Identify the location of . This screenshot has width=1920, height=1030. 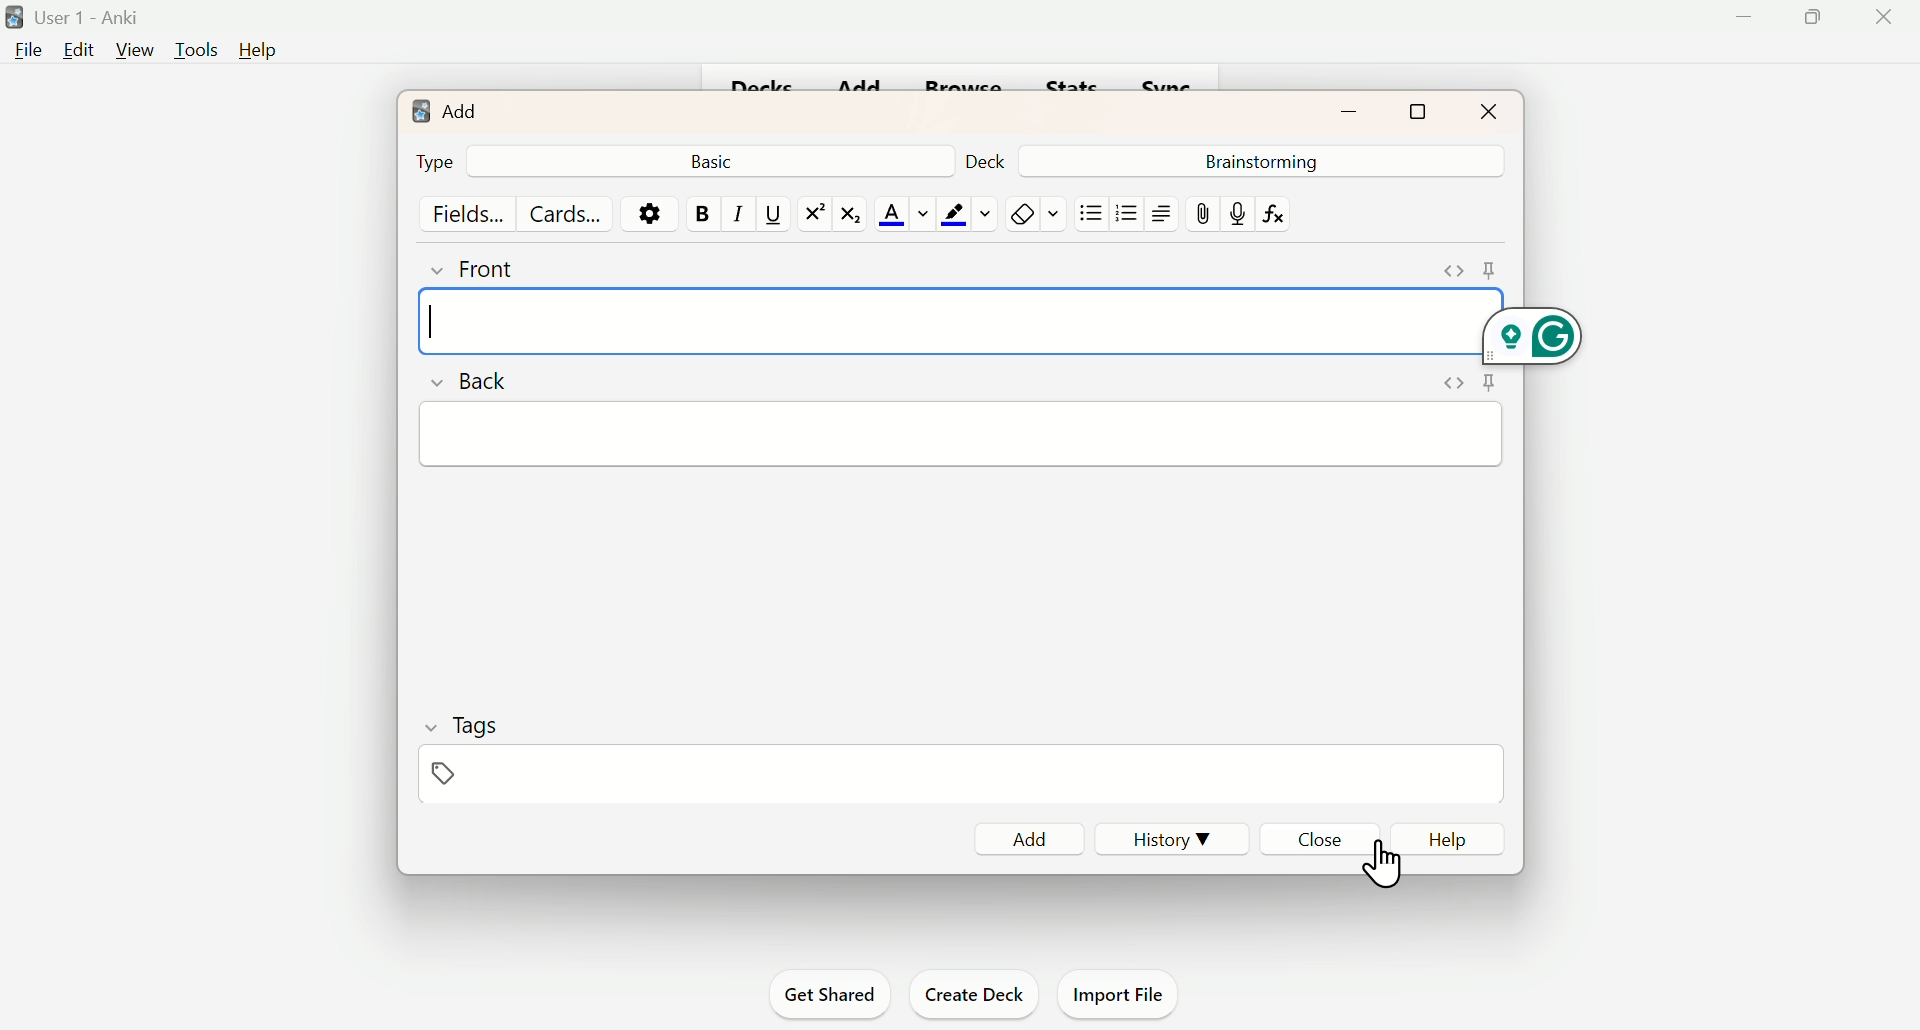
(715, 160).